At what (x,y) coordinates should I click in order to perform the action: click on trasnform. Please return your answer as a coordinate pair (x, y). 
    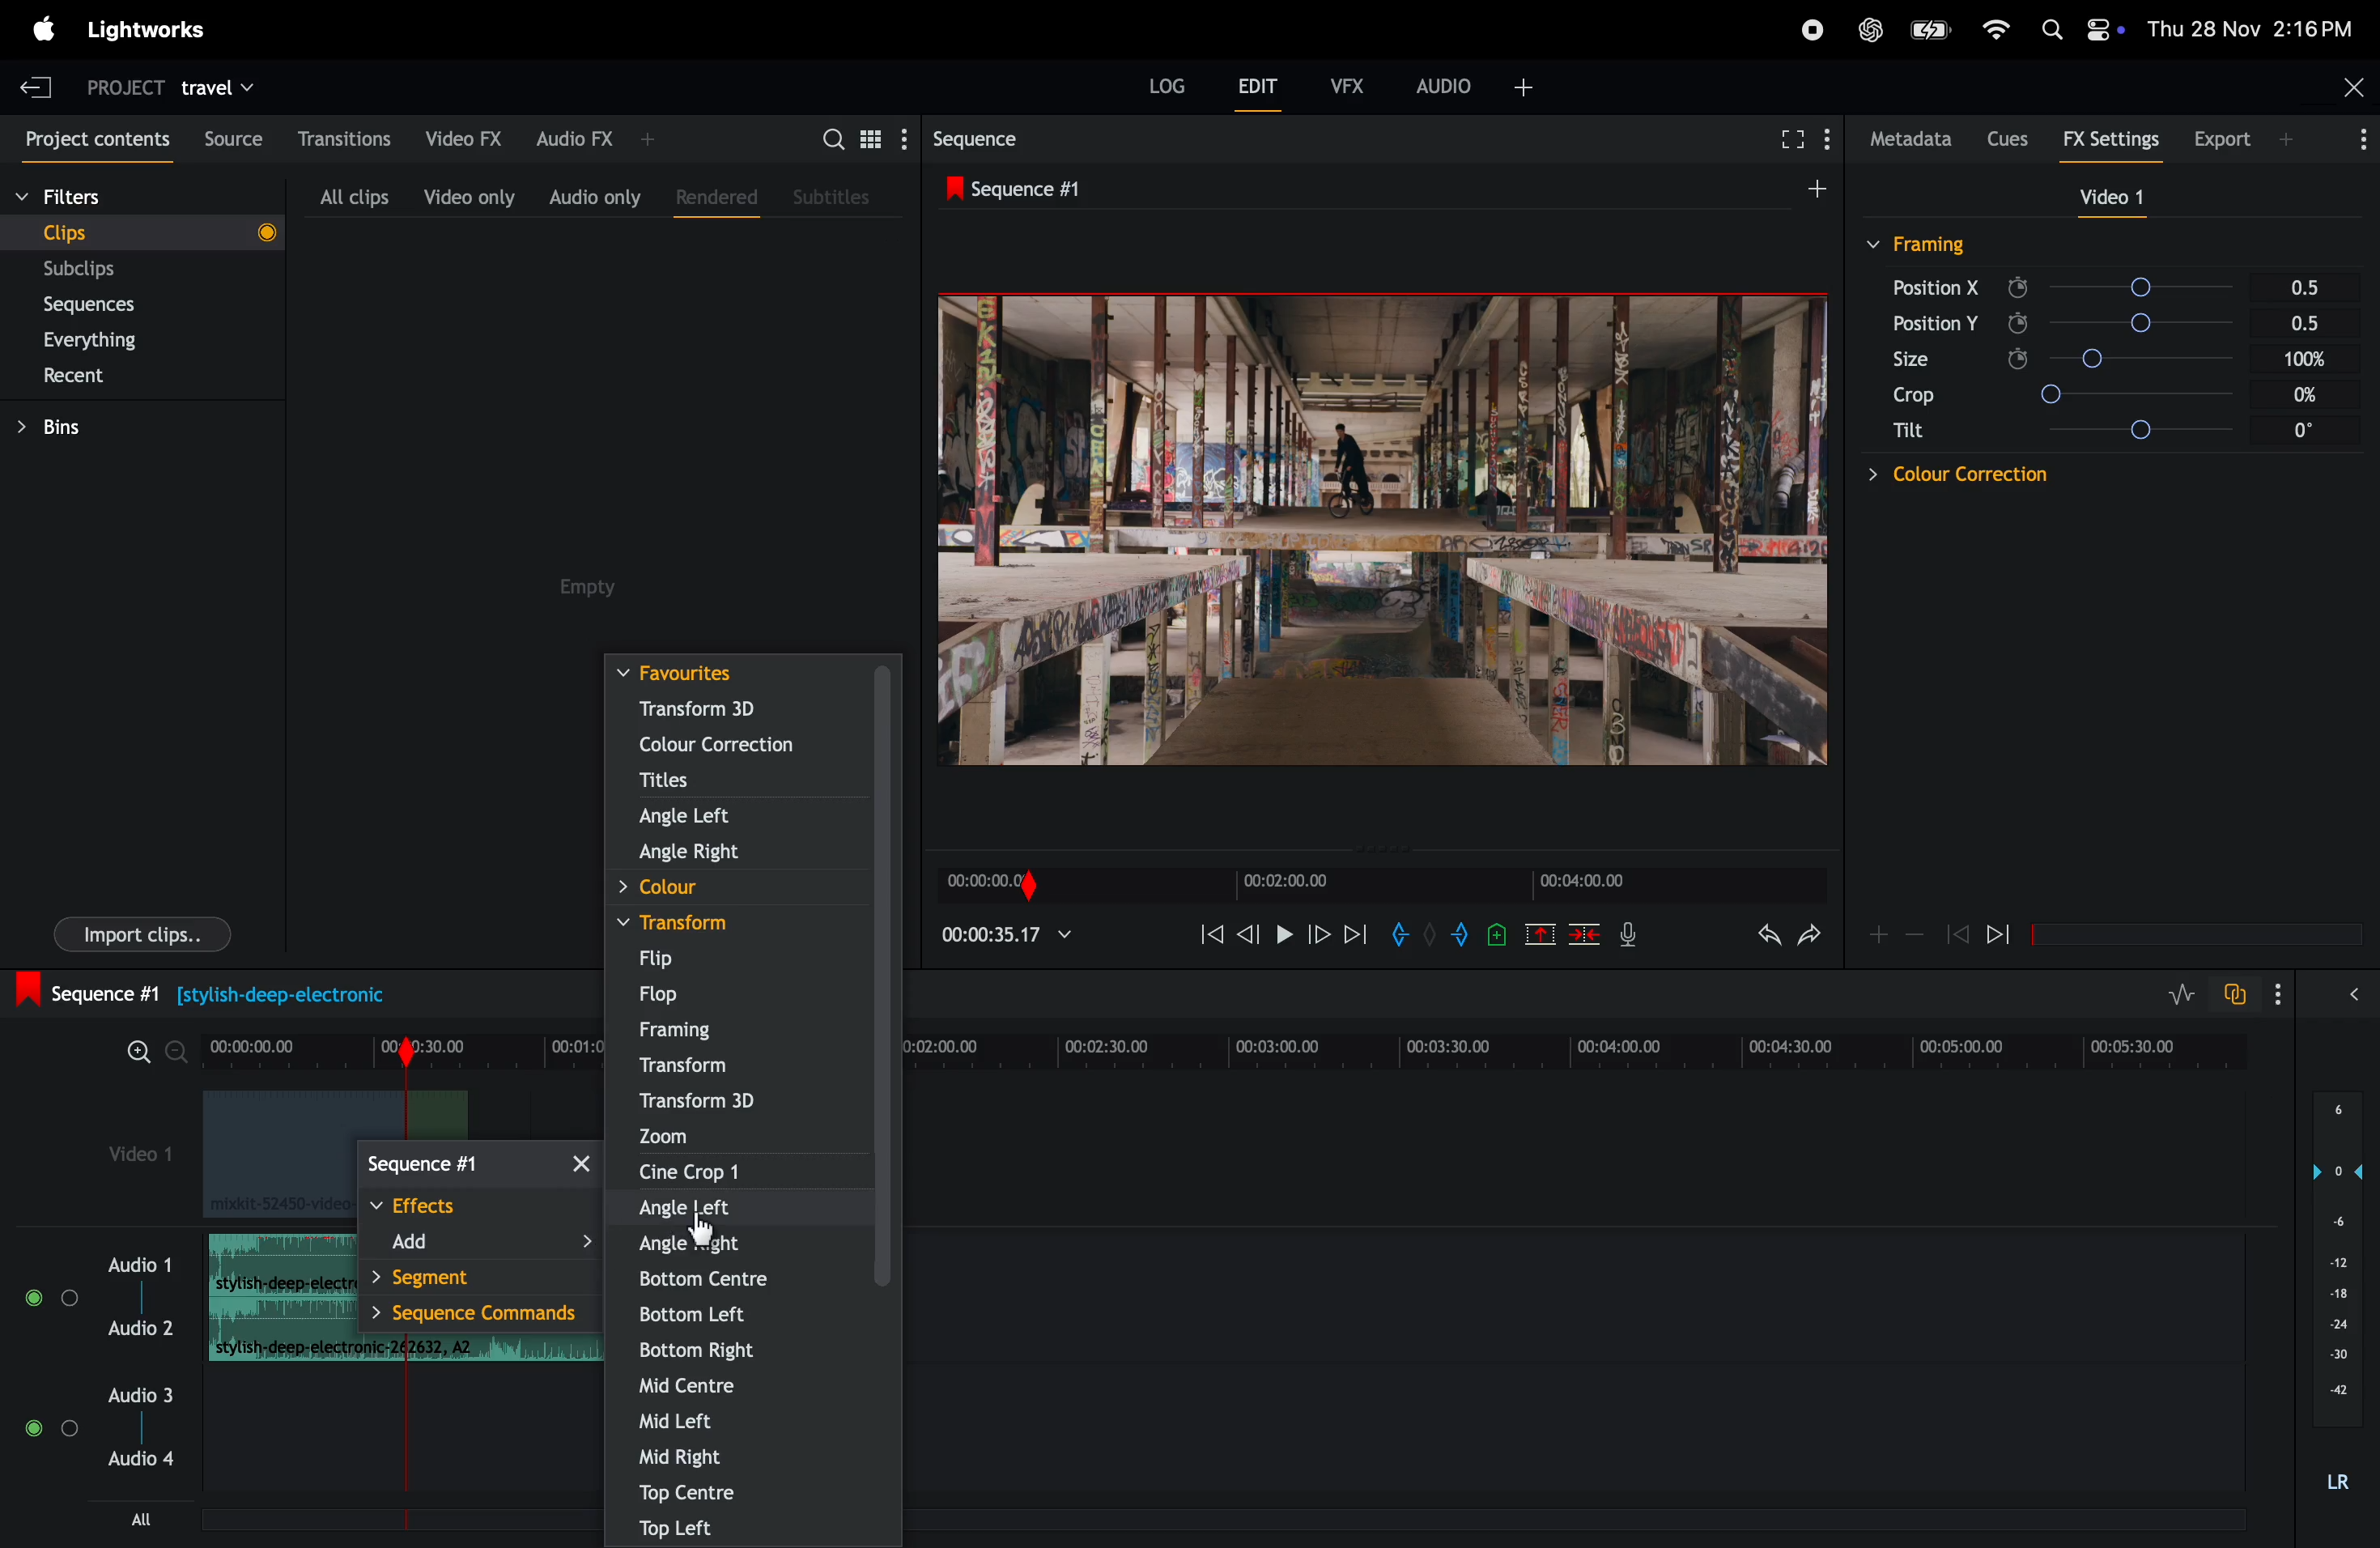
    Looking at the image, I should click on (741, 1067).